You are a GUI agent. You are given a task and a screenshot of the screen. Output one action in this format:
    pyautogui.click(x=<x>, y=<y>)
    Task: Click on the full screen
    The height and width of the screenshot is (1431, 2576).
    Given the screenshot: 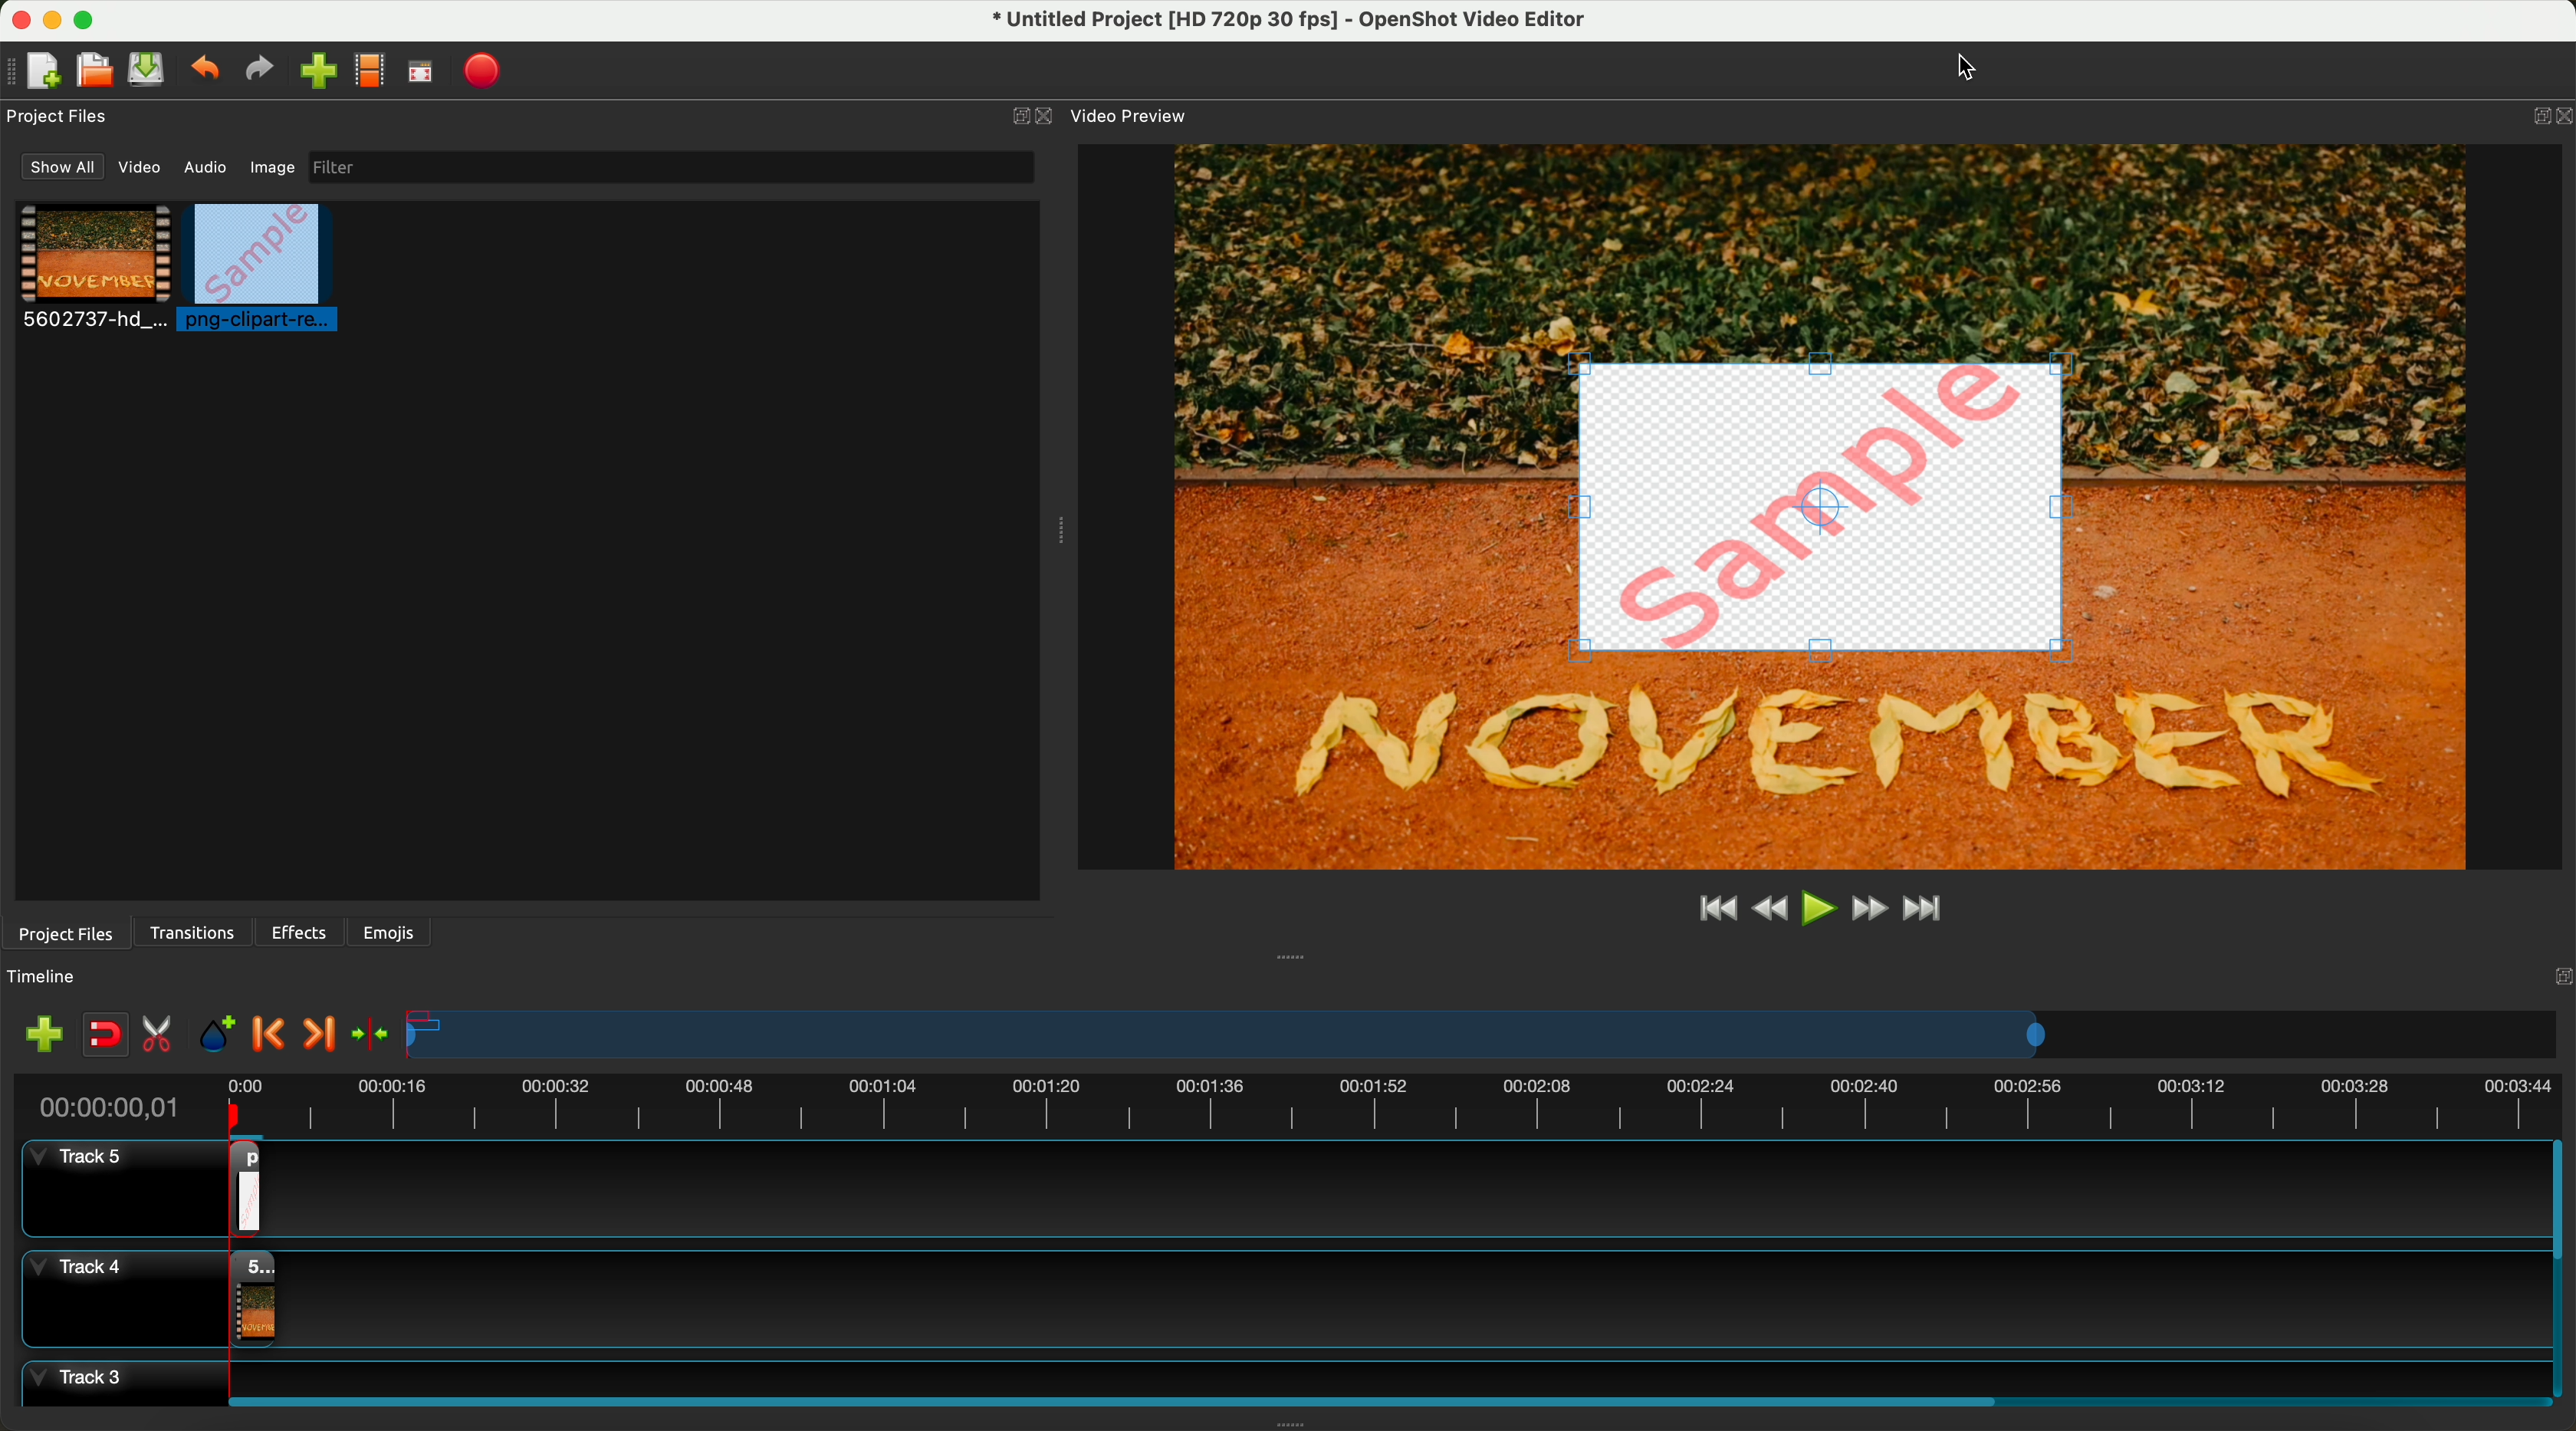 What is the action you would take?
    pyautogui.click(x=422, y=76)
    